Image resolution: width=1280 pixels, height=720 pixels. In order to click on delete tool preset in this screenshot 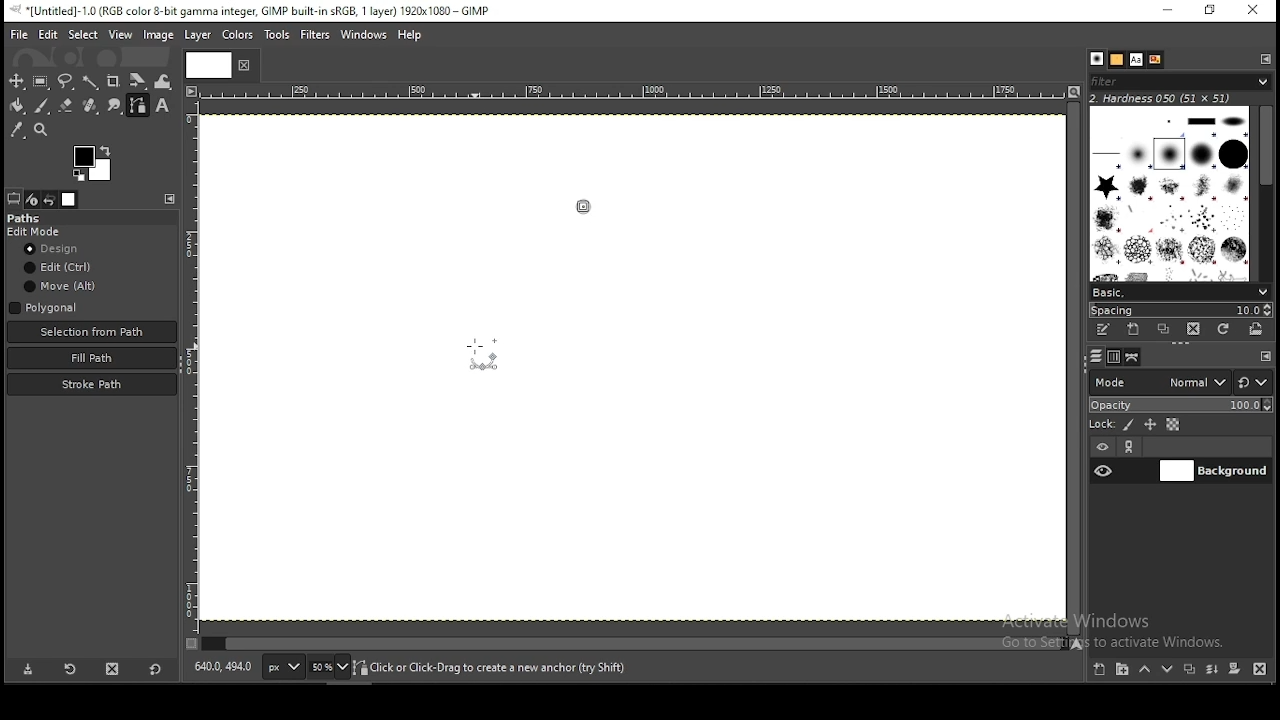, I will do `click(113, 672)`.